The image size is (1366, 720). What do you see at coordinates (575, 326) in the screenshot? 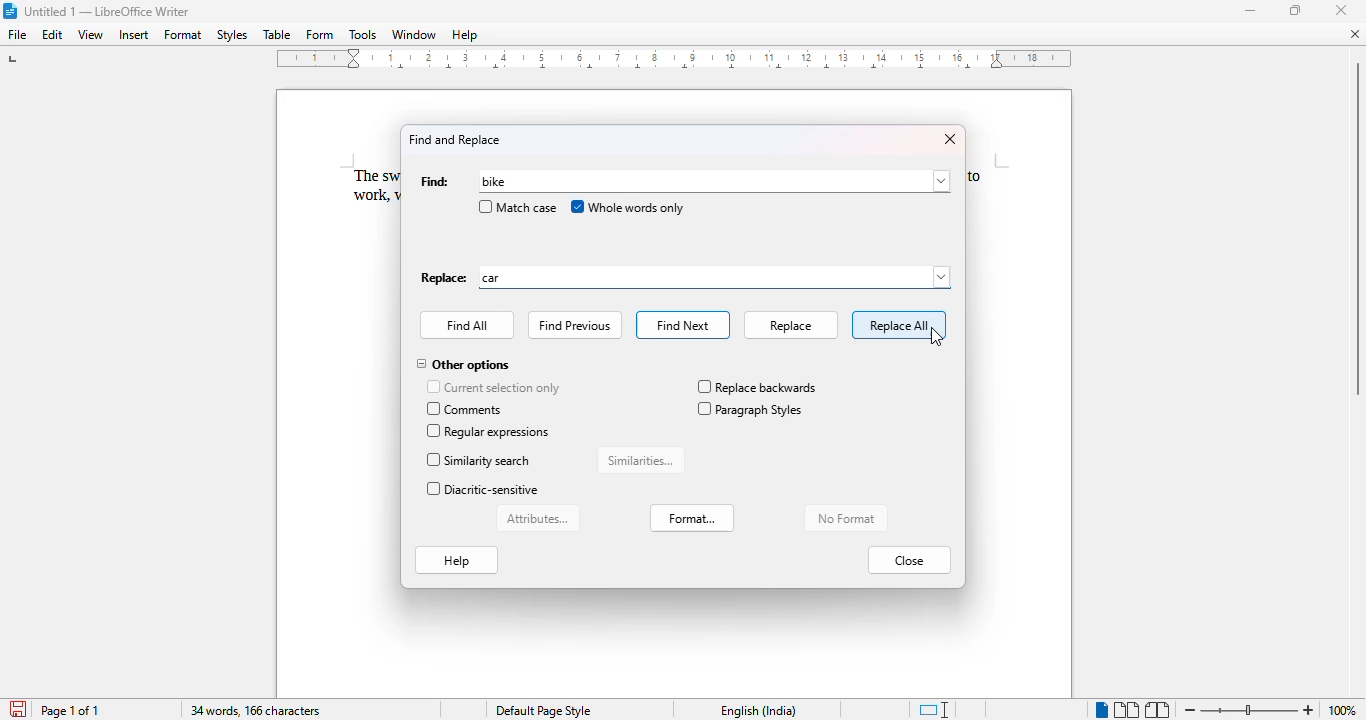
I see `find previous` at bounding box center [575, 326].